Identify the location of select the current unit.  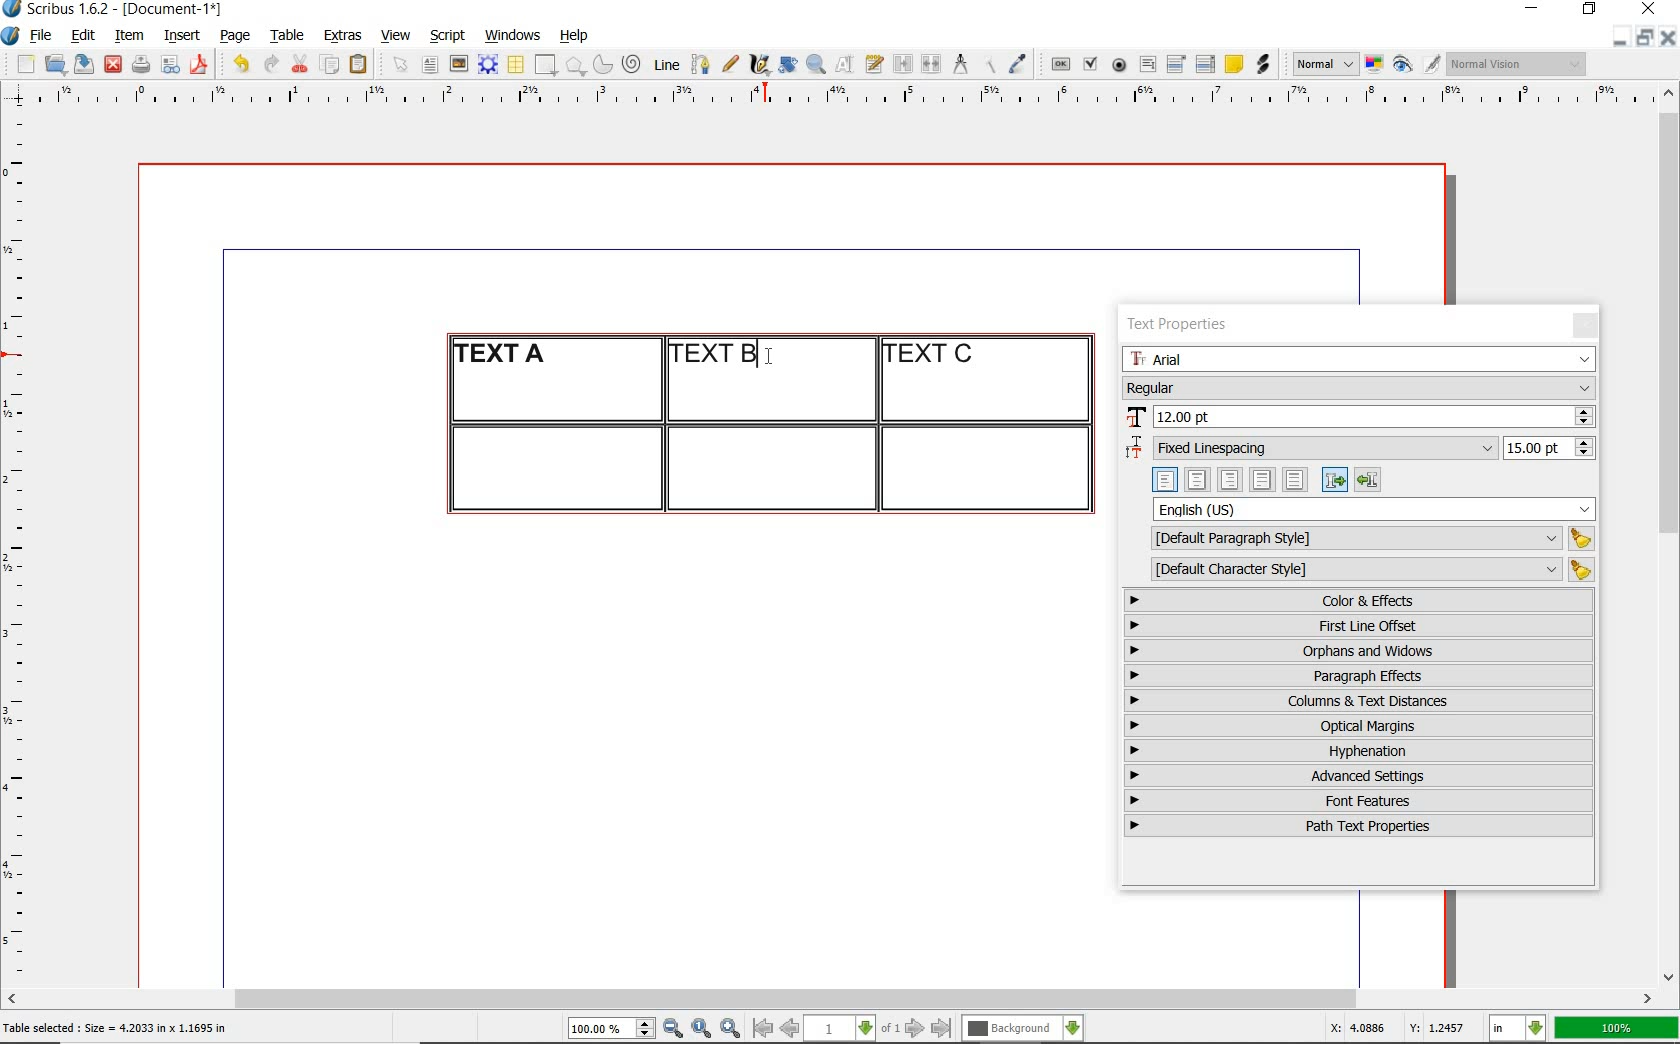
(1518, 1029).